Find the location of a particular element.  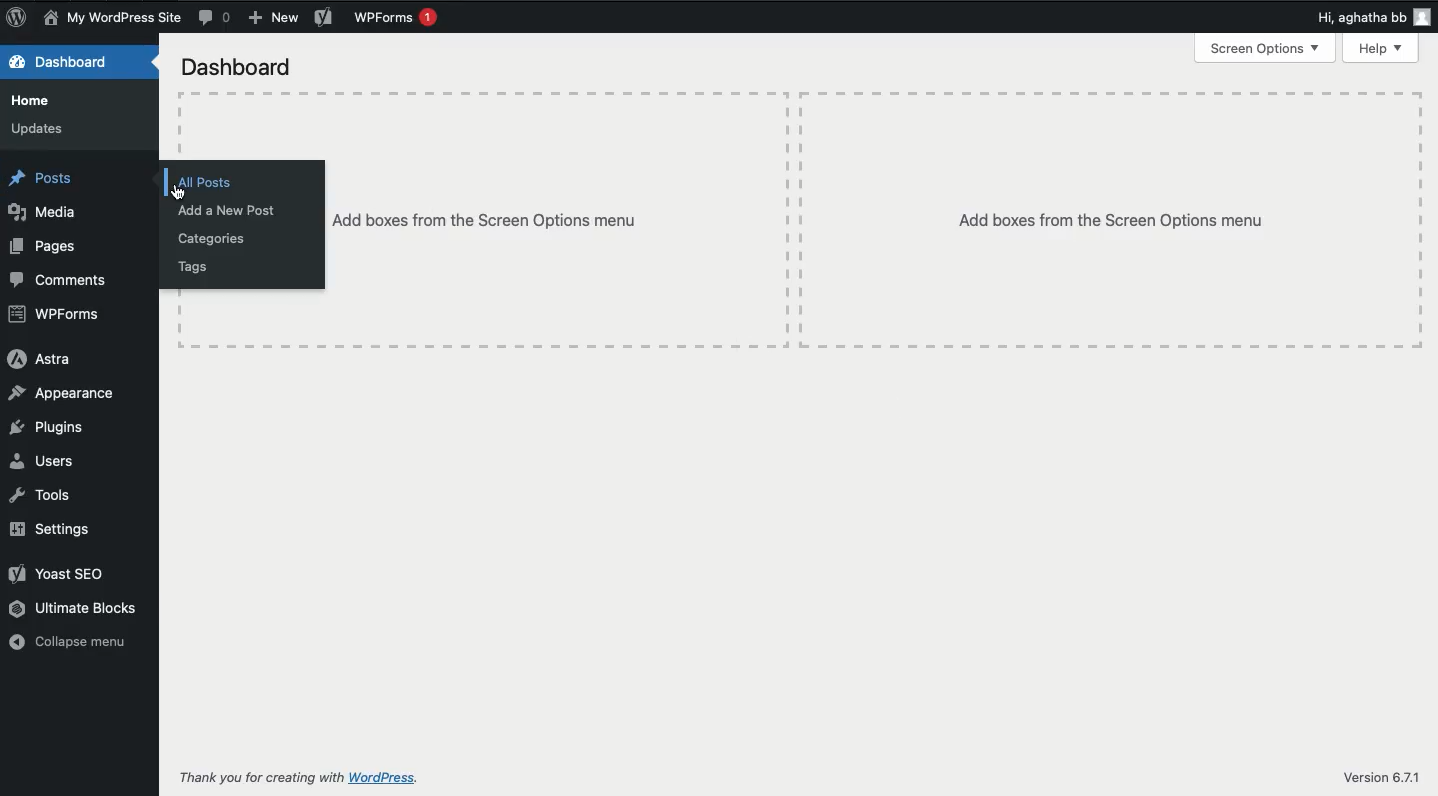

Posts is located at coordinates (44, 180).